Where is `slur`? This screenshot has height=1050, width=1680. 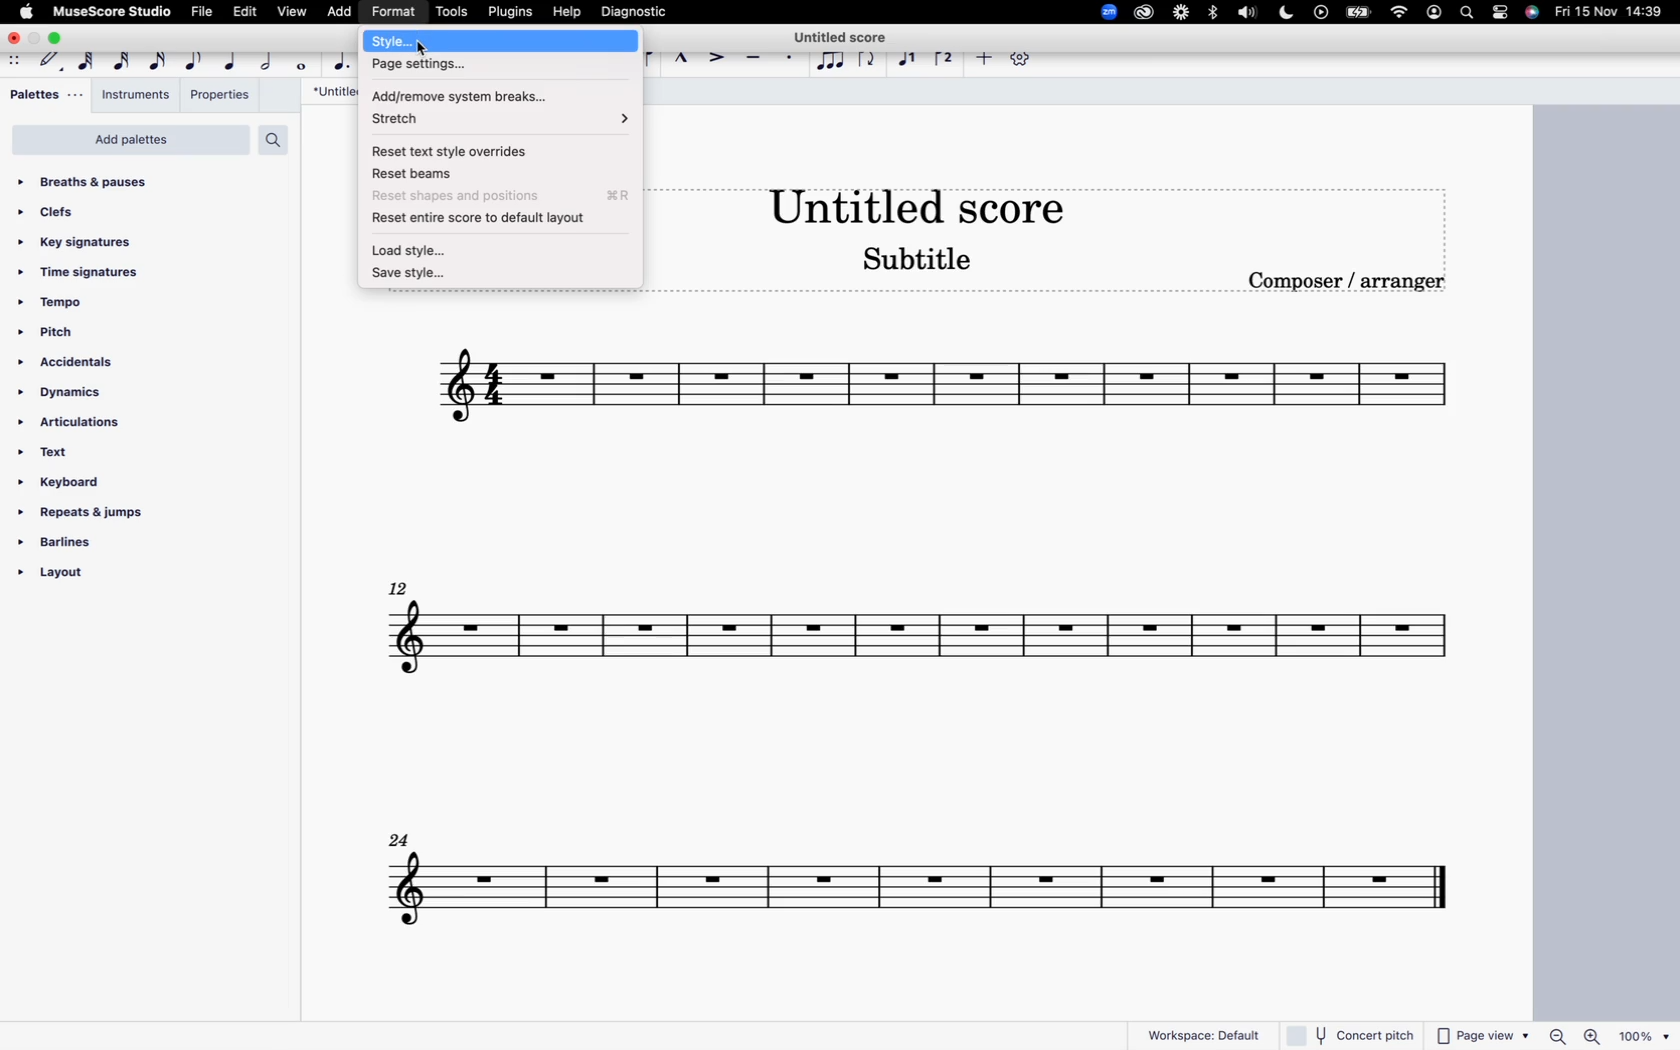
slur is located at coordinates (650, 61).